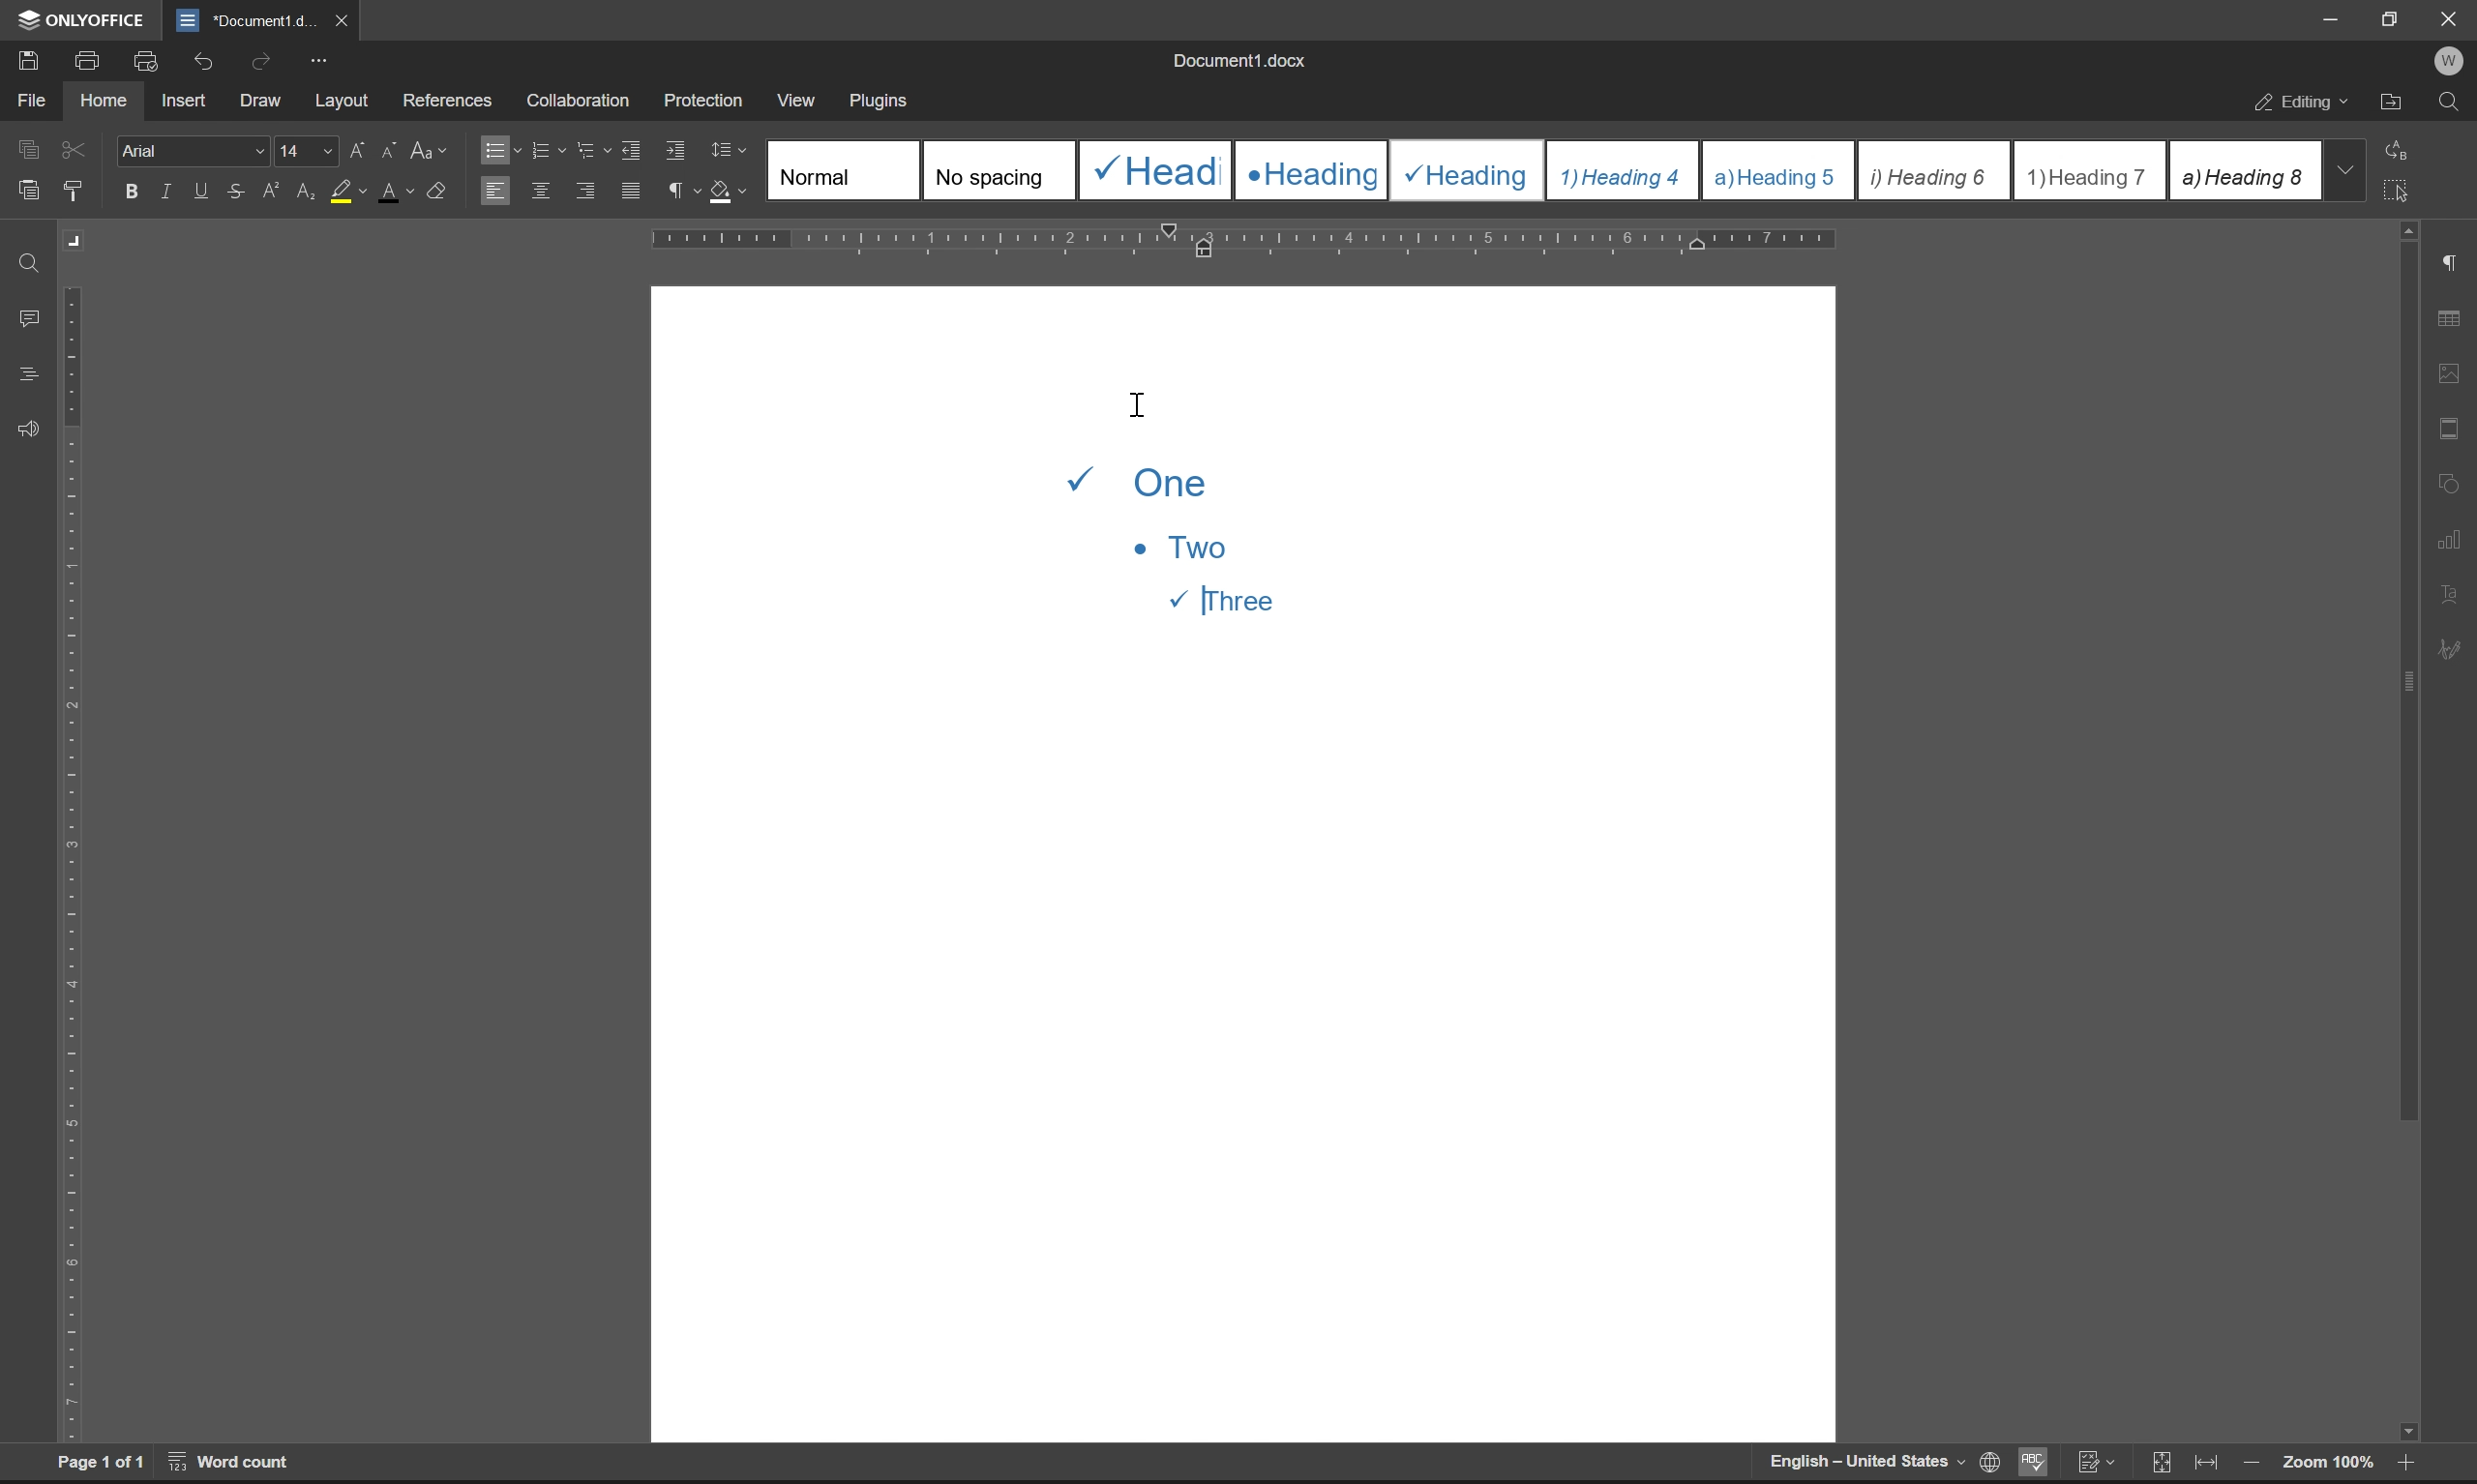  Describe the element at coordinates (2095, 1462) in the screenshot. I see `track changes` at that location.